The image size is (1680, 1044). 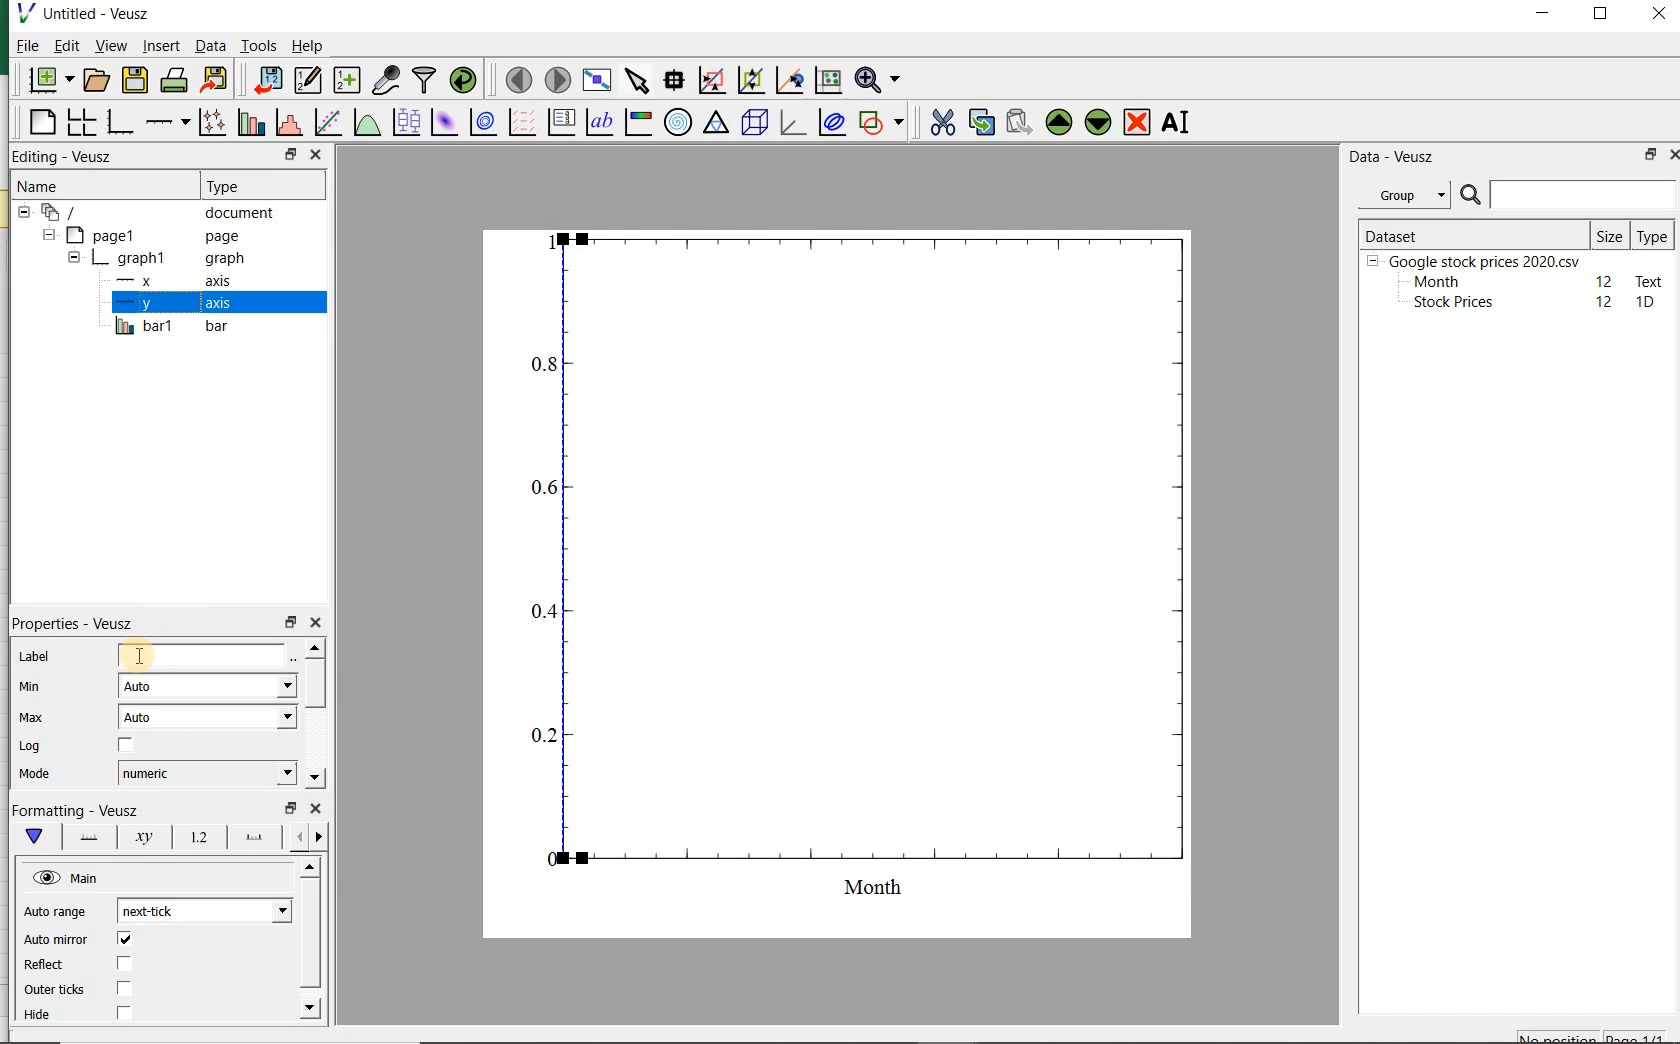 What do you see at coordinates (882, 123) in the screenshot?
I see `add a shape to the plot` at bounding box center [882, 123].